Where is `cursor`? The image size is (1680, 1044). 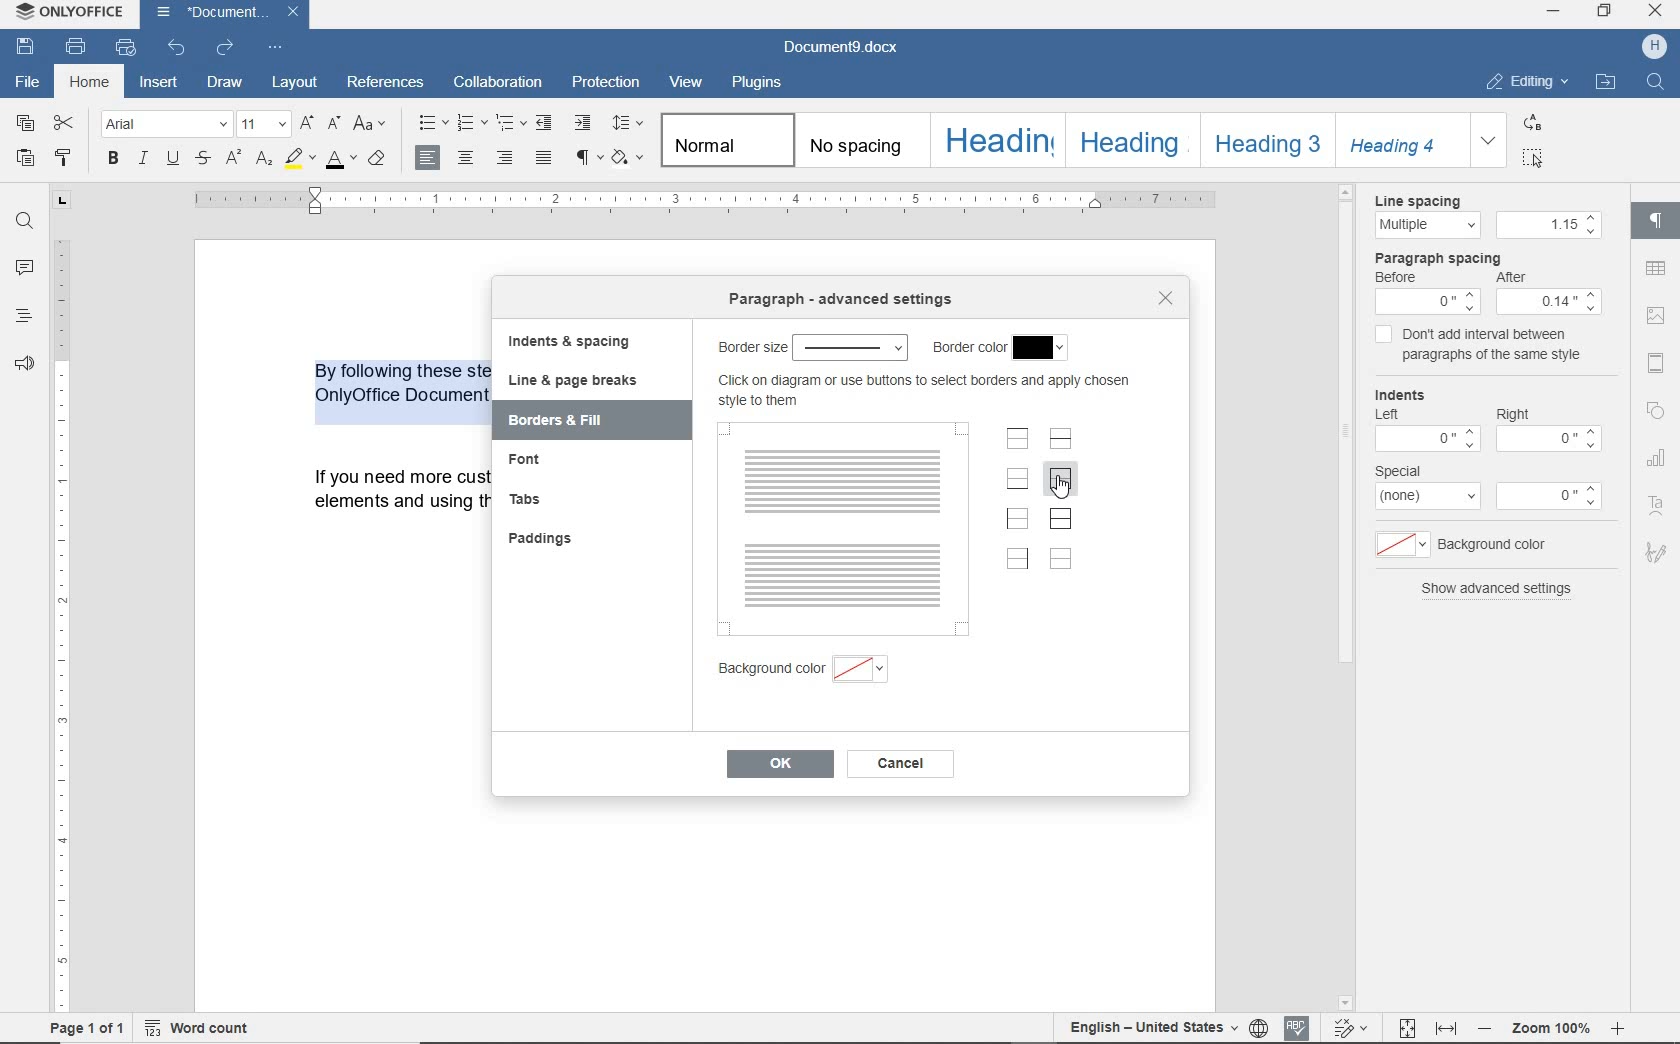 cursor is located at coordinates (1085, 494).